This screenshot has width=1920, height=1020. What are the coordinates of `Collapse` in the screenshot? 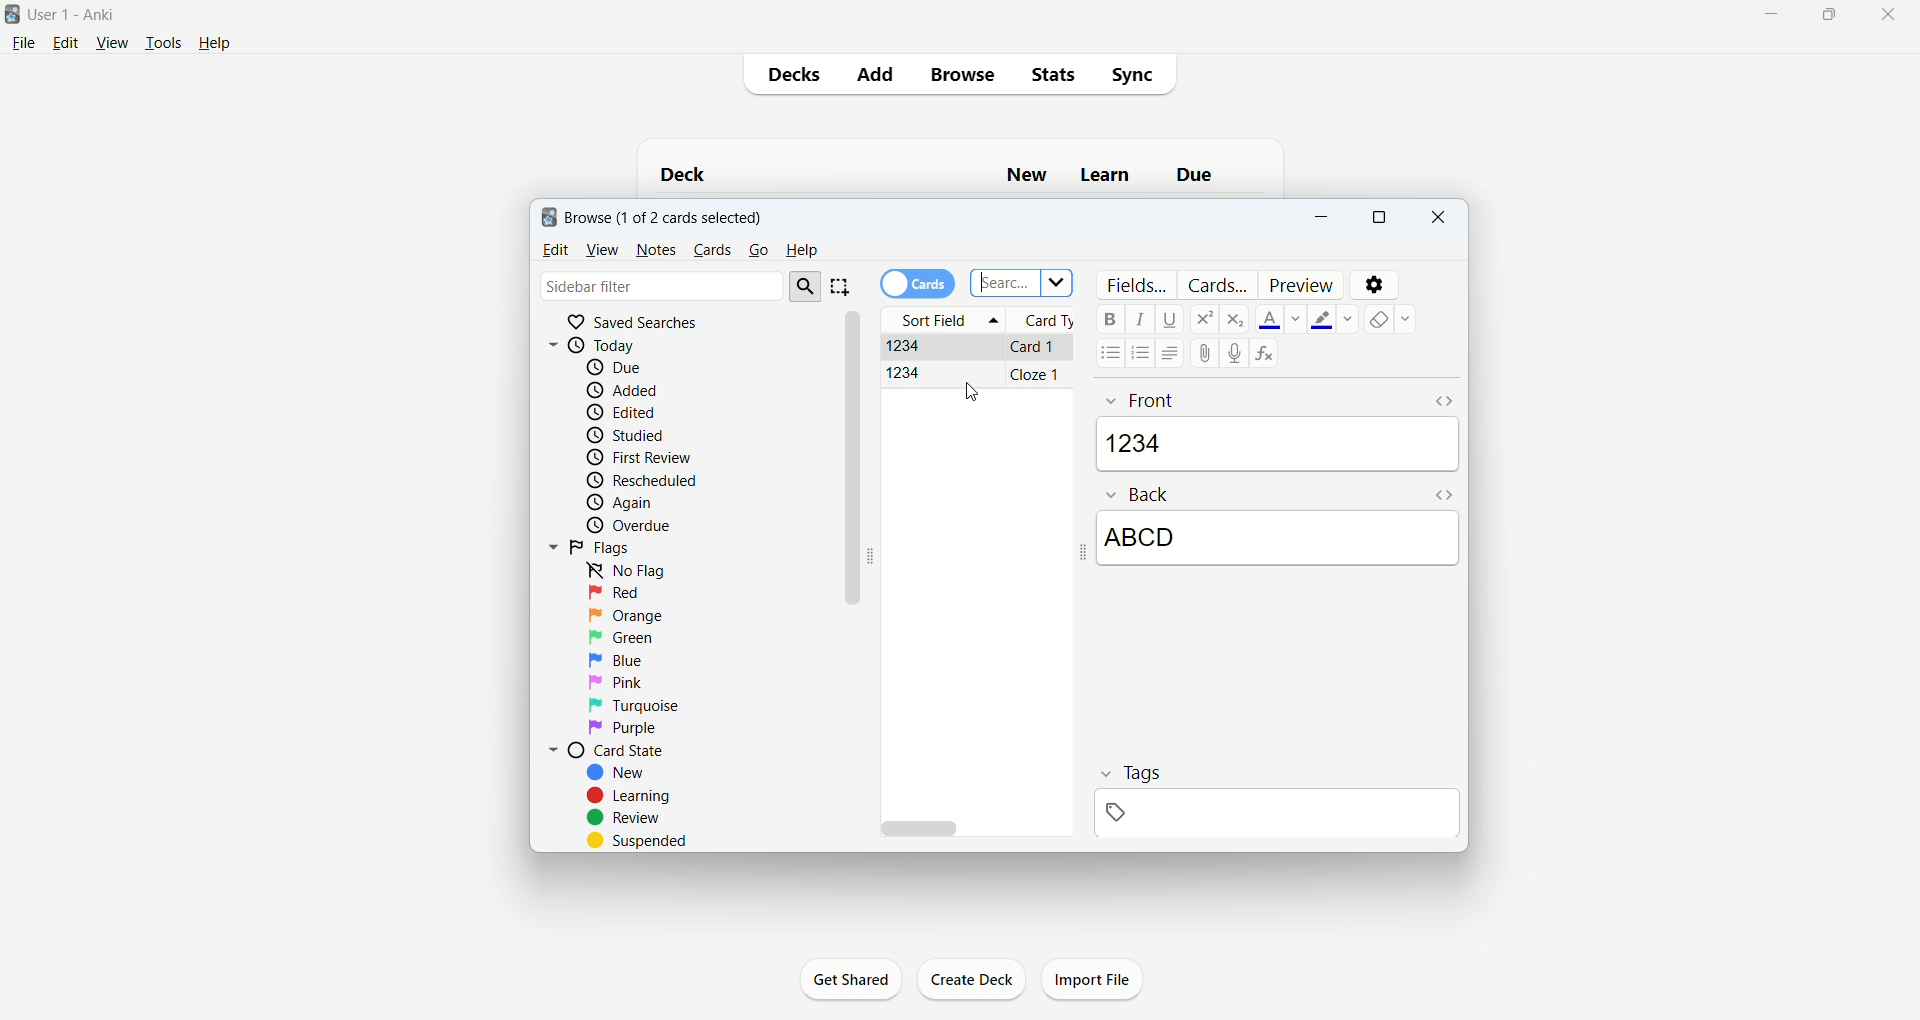 It's located at (1085, 552).